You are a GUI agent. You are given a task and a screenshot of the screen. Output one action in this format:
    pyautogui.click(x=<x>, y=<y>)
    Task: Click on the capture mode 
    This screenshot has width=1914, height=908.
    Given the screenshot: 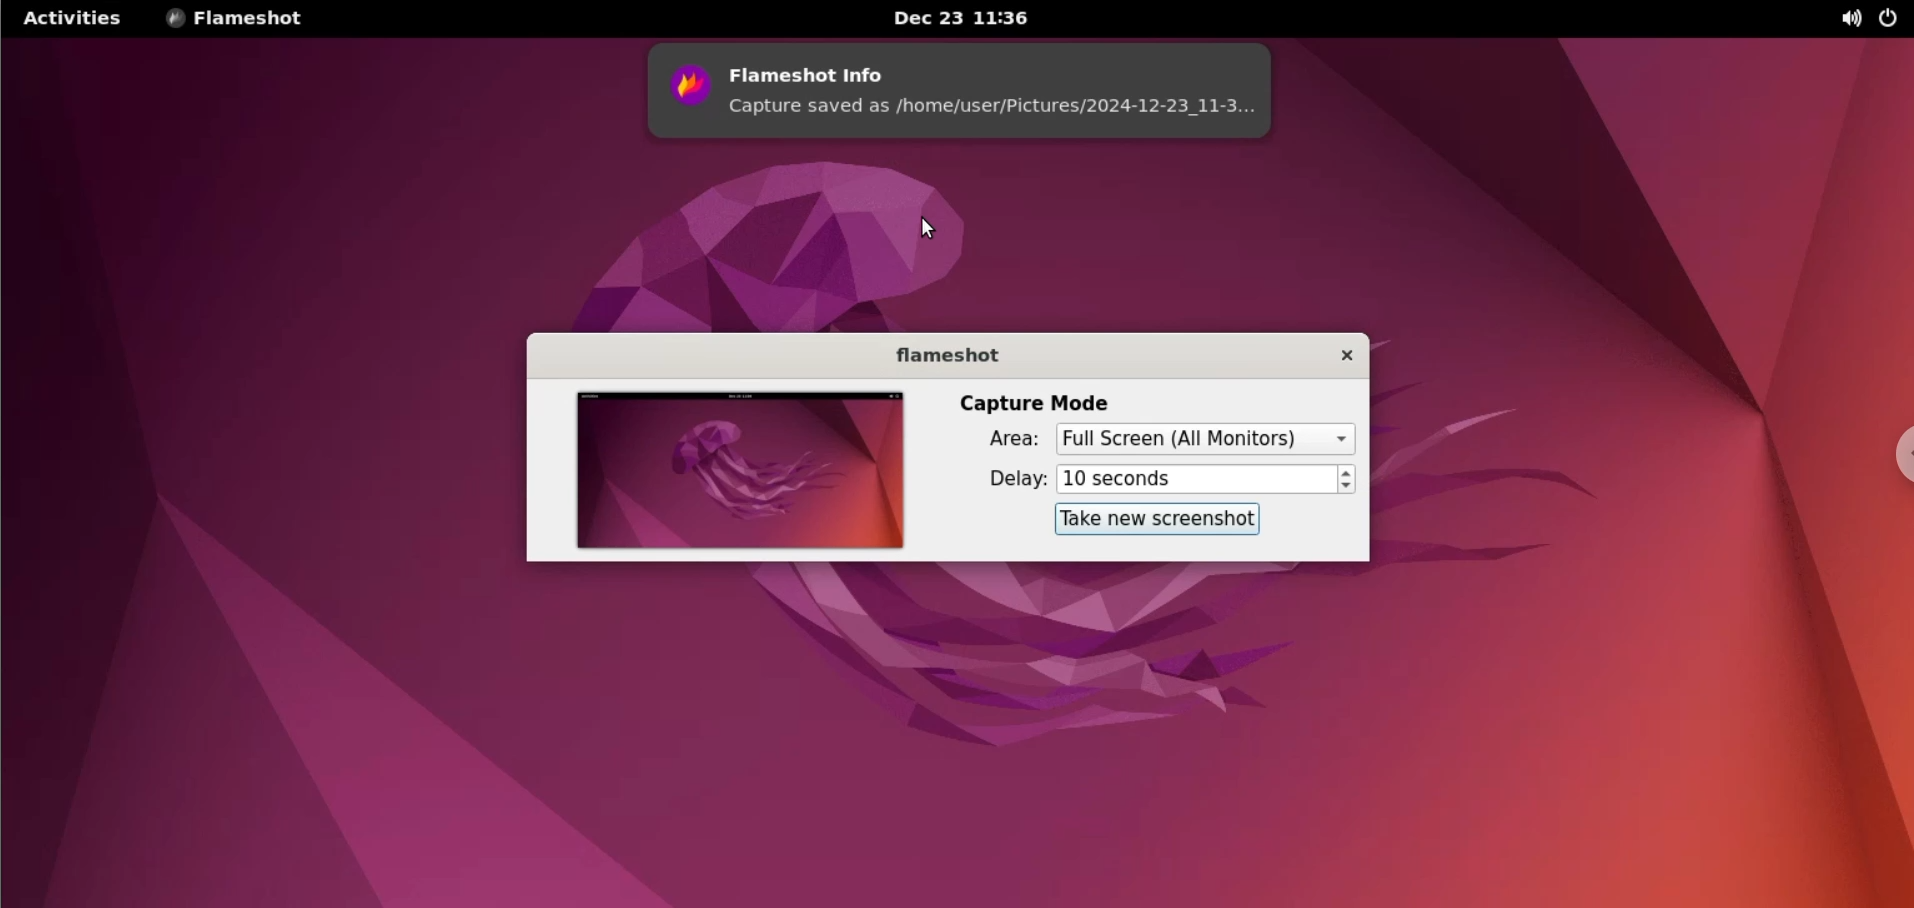 What is the action you would take?
    pyautogui.click(x=1043, y=395)
    